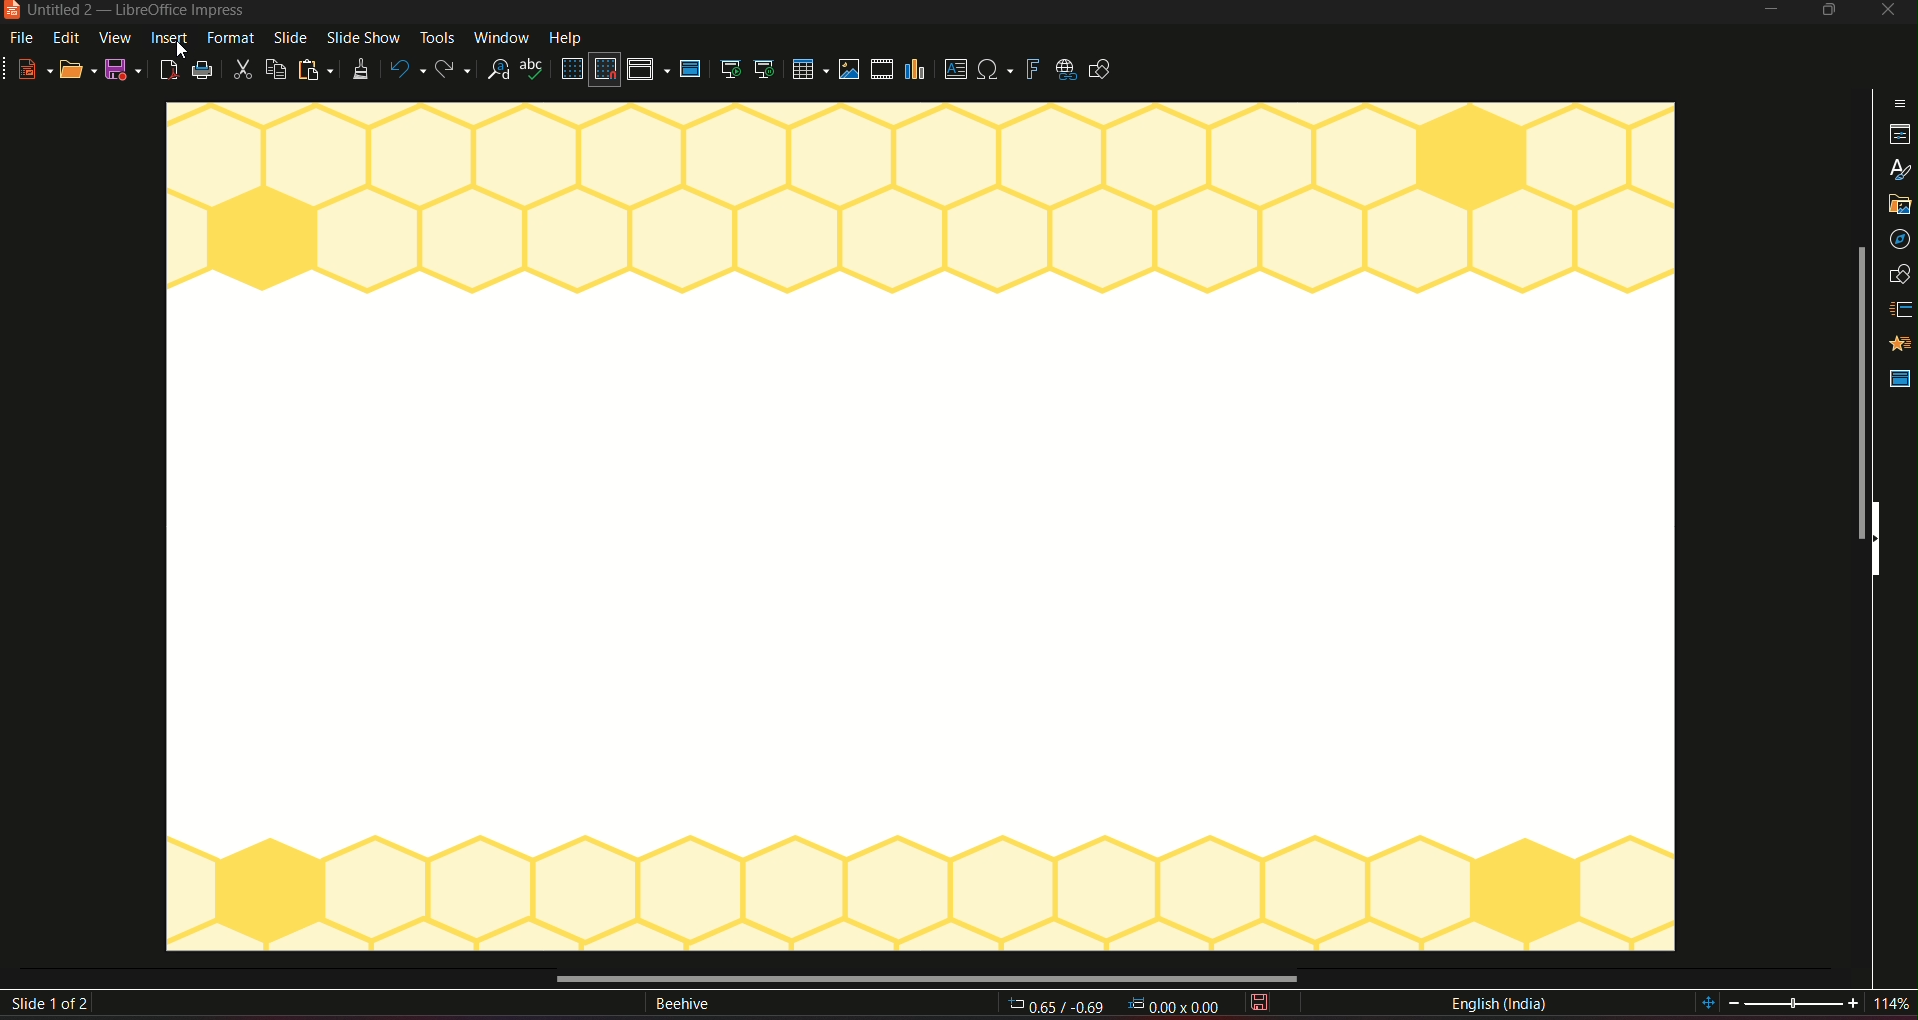  What do you see at coordinates (1064, 68) in the screenshot?
I see `insert hyperlink` at bounding box center [1064, 68].